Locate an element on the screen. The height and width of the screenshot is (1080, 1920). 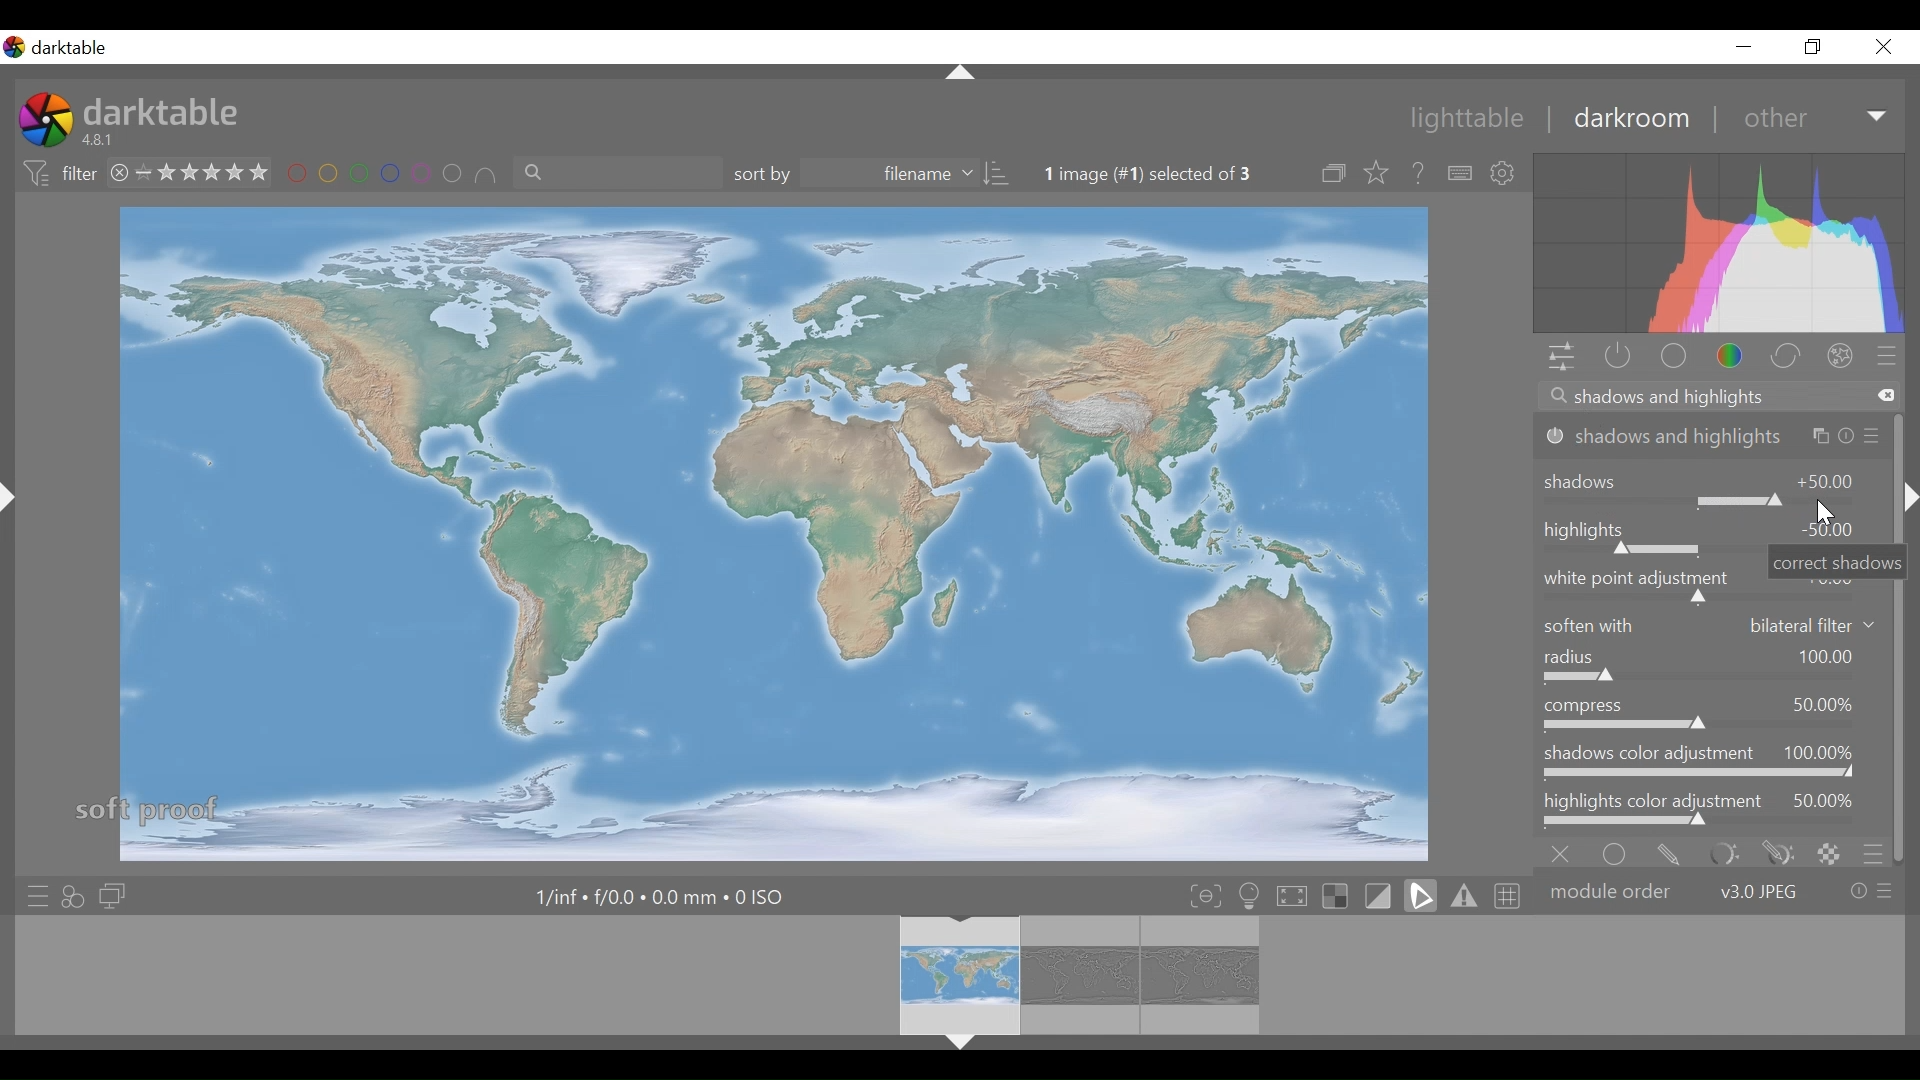
module order is located at coordinates (1721, 890).